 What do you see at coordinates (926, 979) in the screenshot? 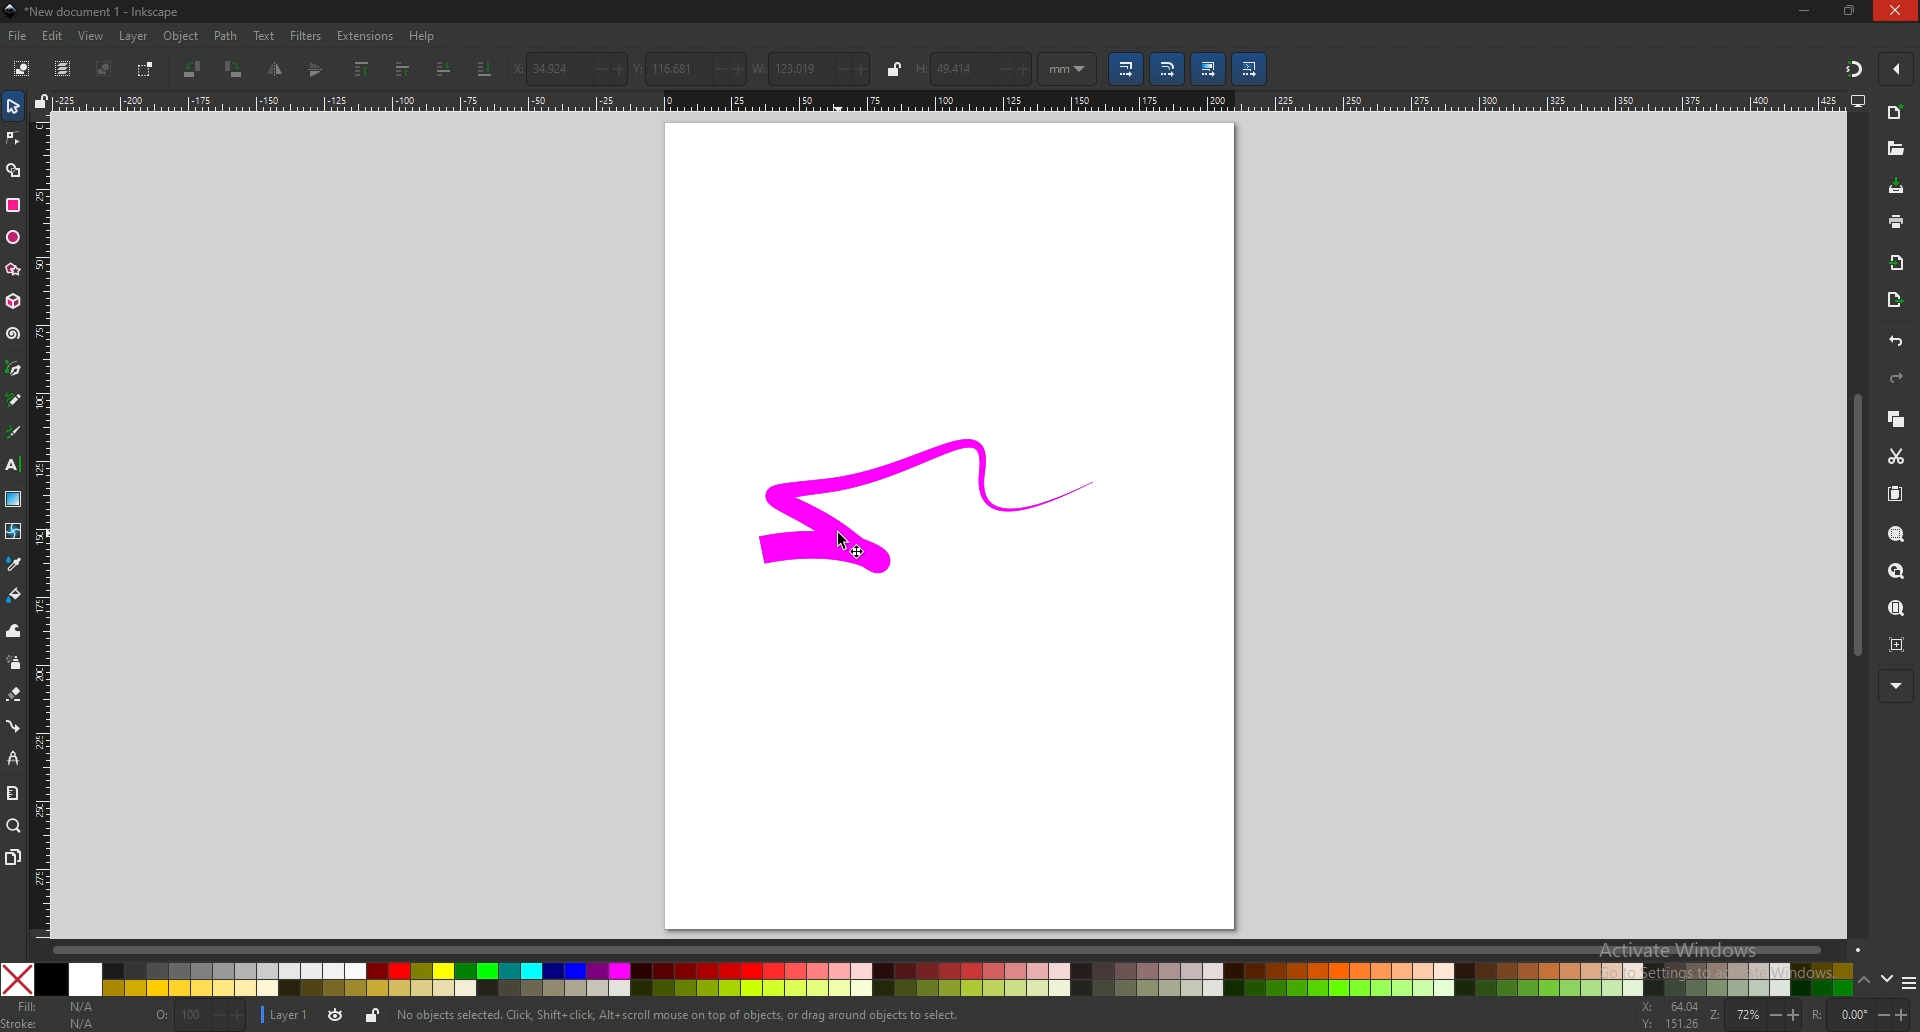
I see `colors` at bounding box center [926, 979].